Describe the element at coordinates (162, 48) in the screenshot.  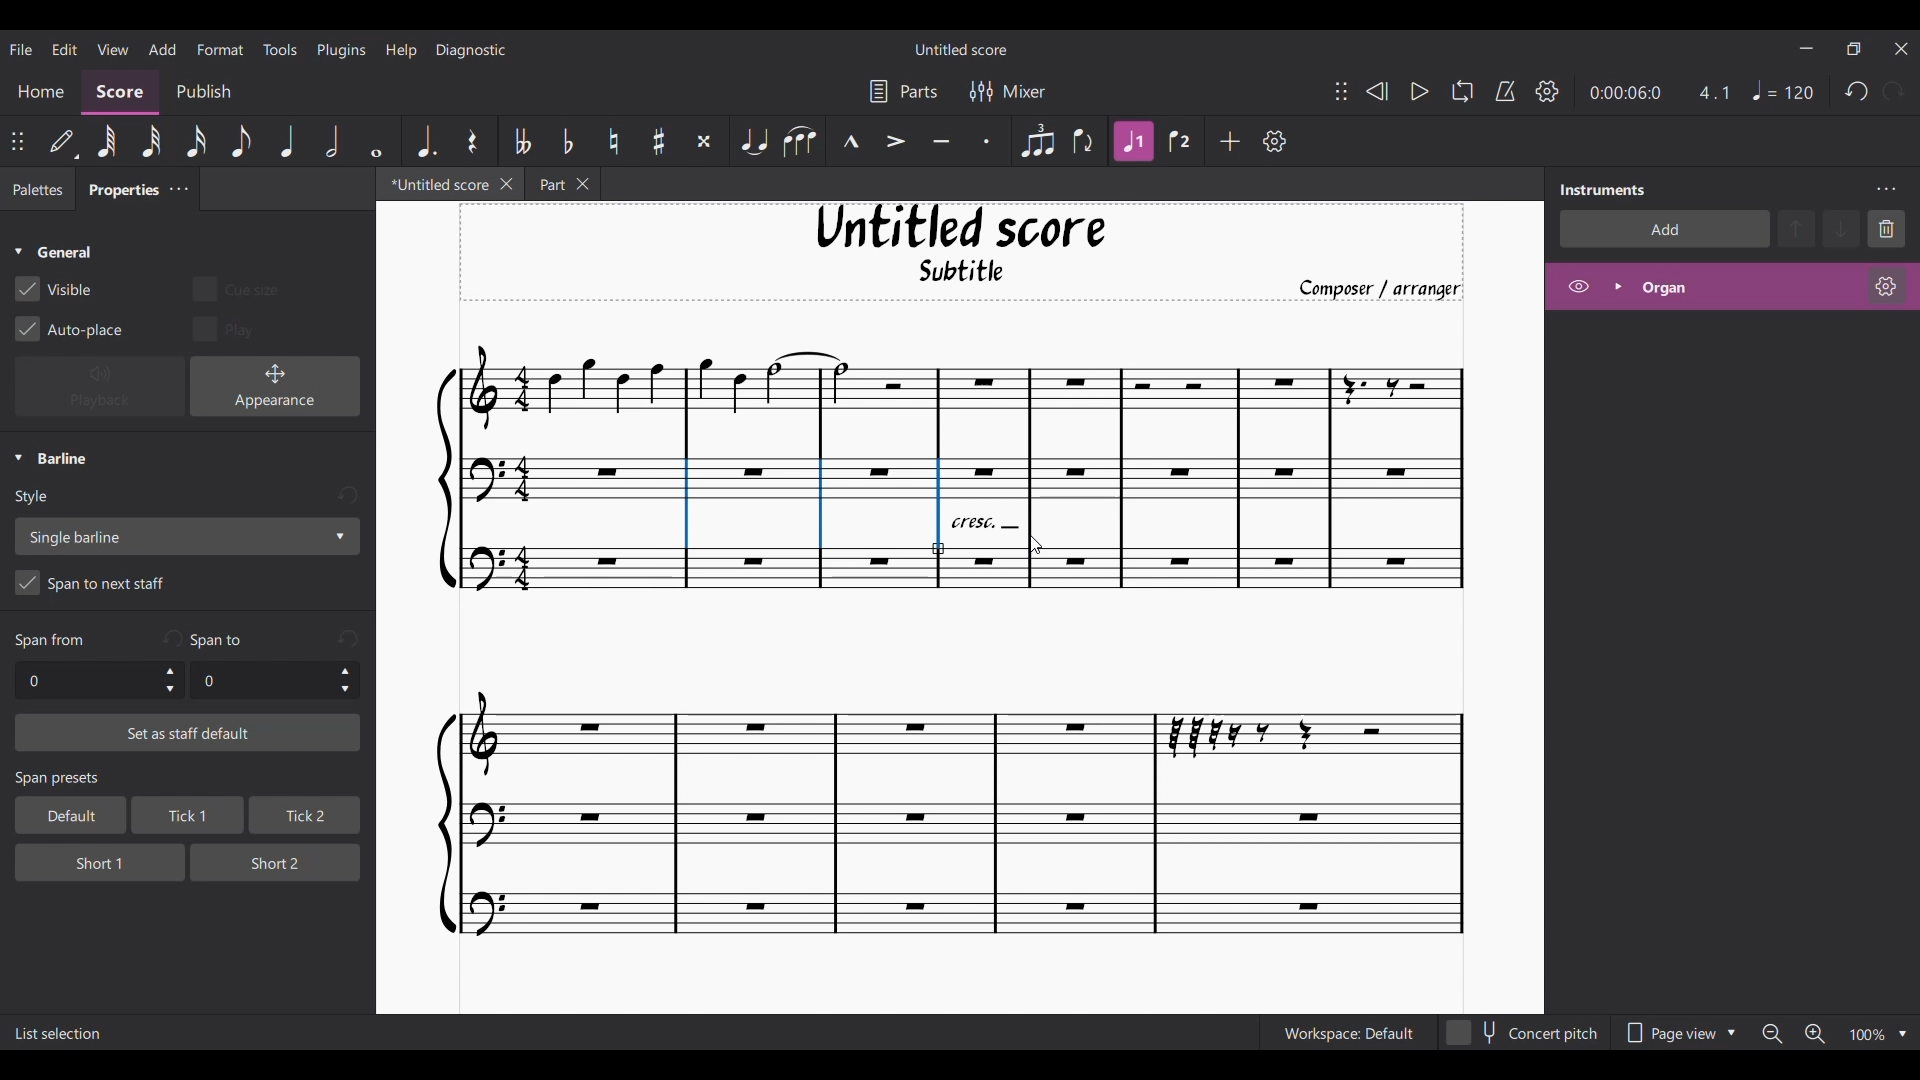
I see `Add menu` at that location.